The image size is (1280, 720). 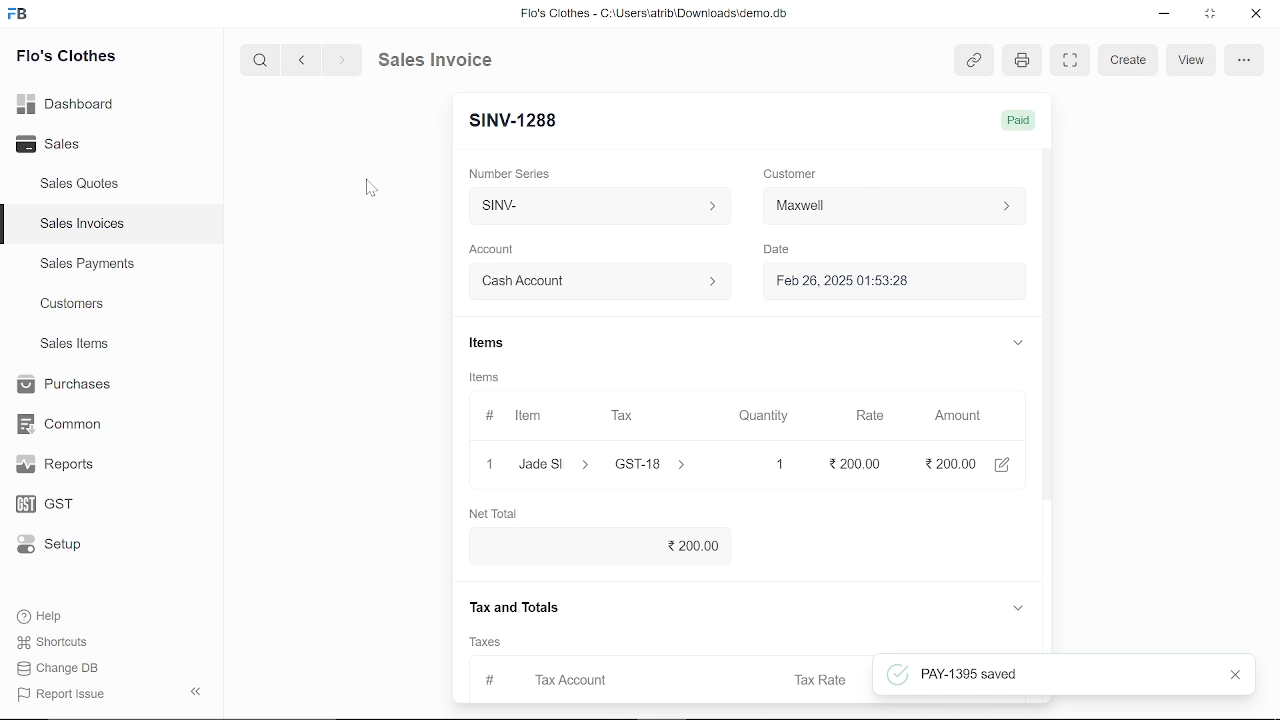 I want to click on previous, so click(x=302, y=59).